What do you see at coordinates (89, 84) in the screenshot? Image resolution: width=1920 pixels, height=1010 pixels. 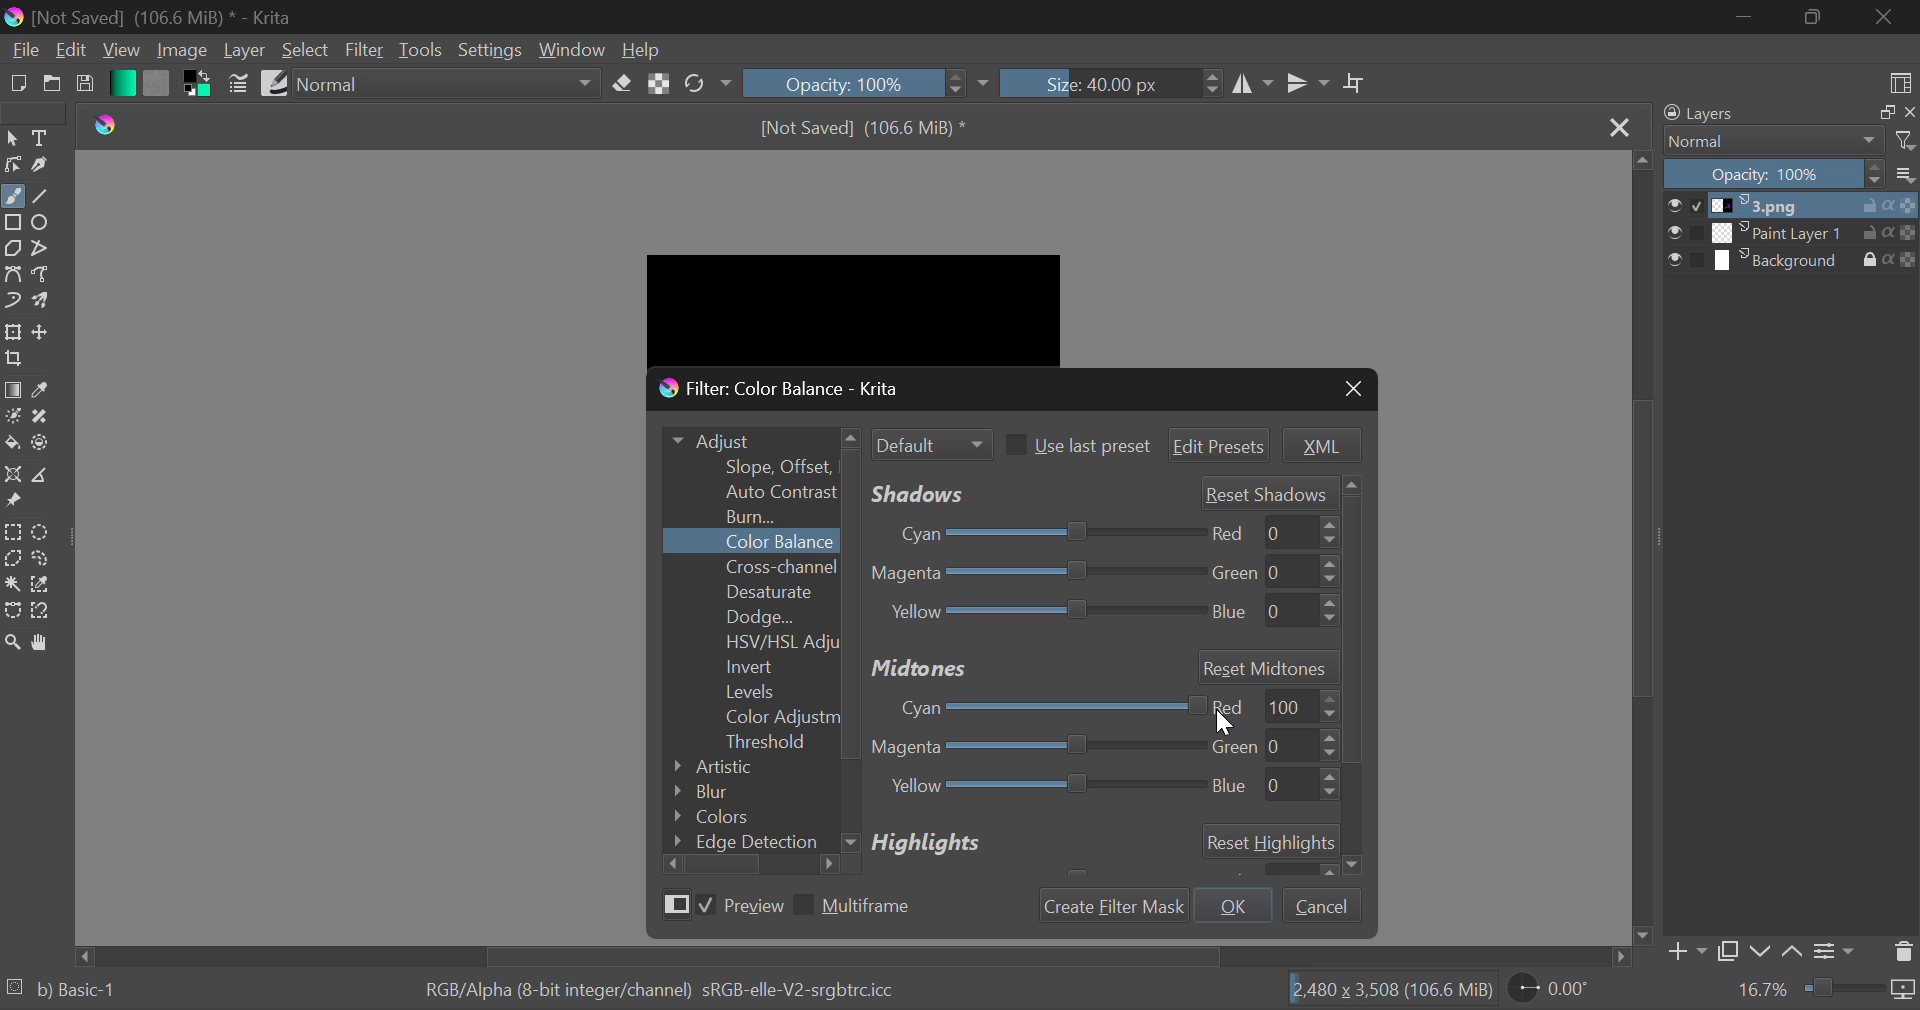 I see `Save` at bounding box center [89, 84].